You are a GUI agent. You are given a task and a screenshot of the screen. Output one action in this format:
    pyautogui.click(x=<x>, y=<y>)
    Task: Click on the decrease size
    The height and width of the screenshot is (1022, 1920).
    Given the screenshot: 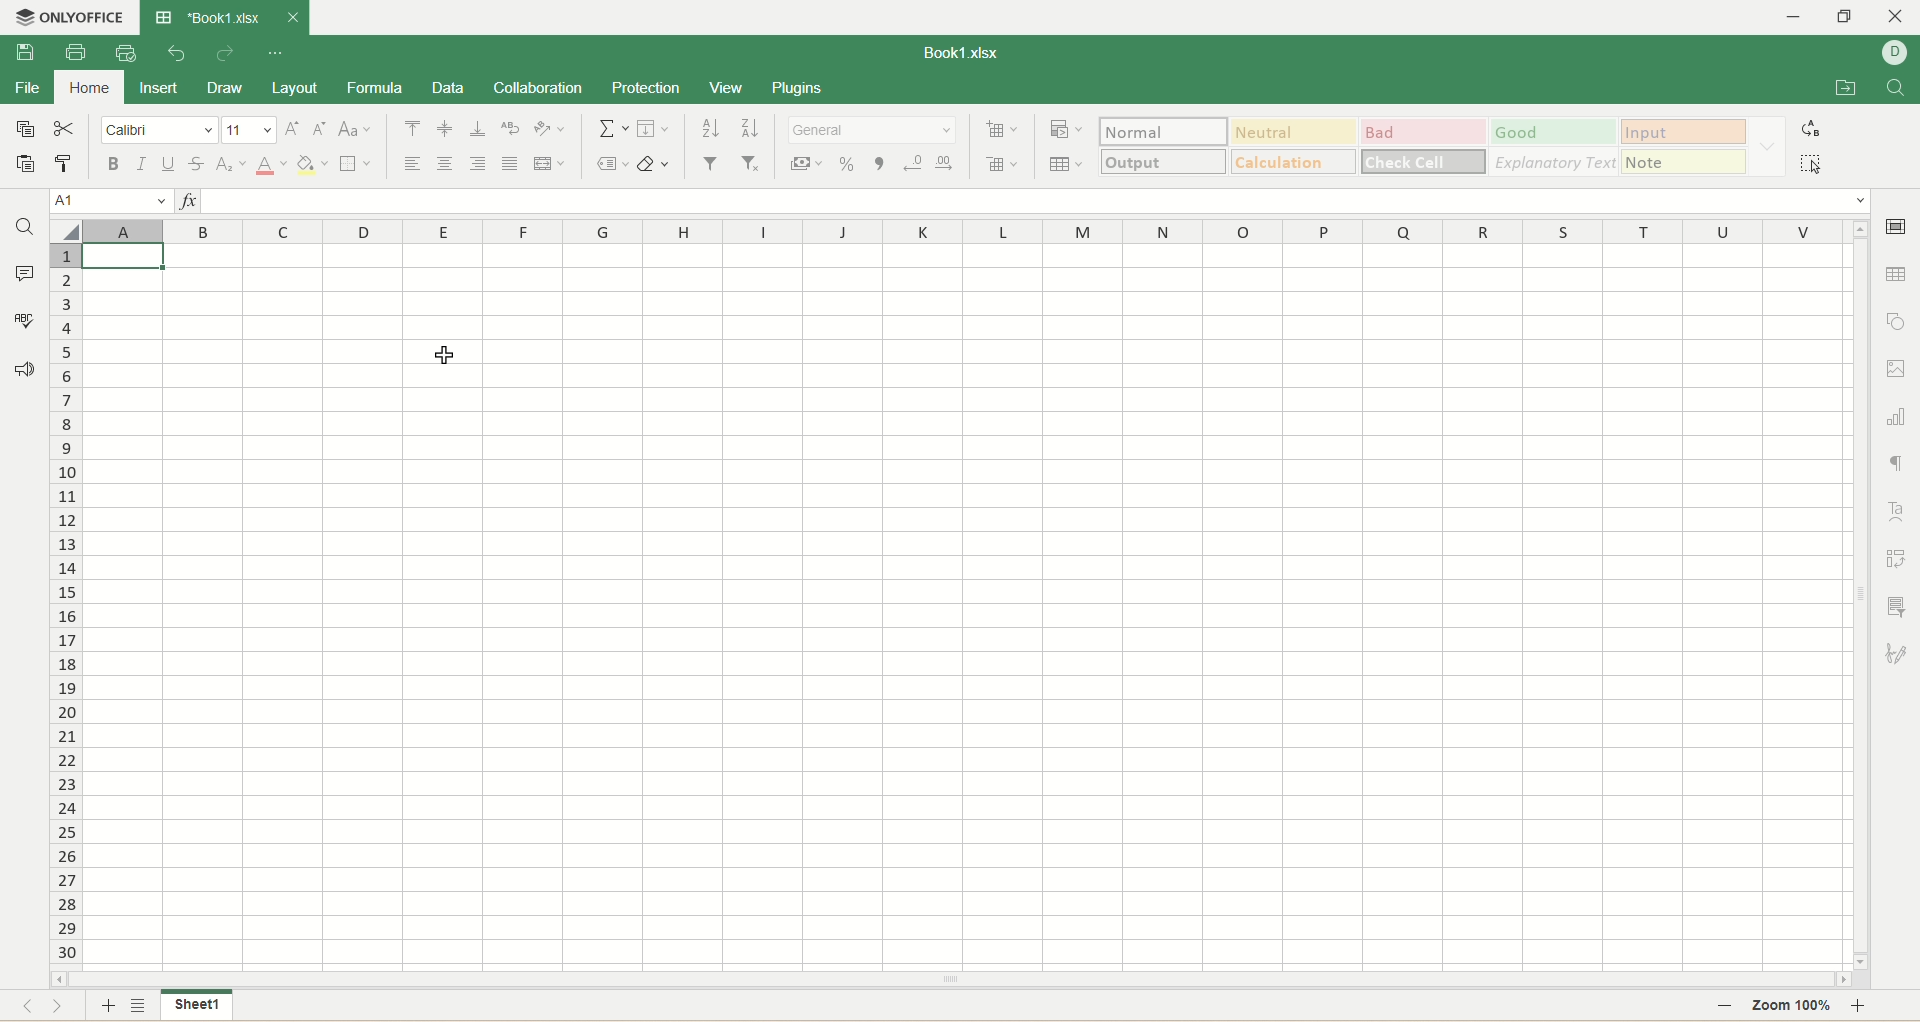 What is the action you would take?
    pyautogui.click(x=322, y=128)
    